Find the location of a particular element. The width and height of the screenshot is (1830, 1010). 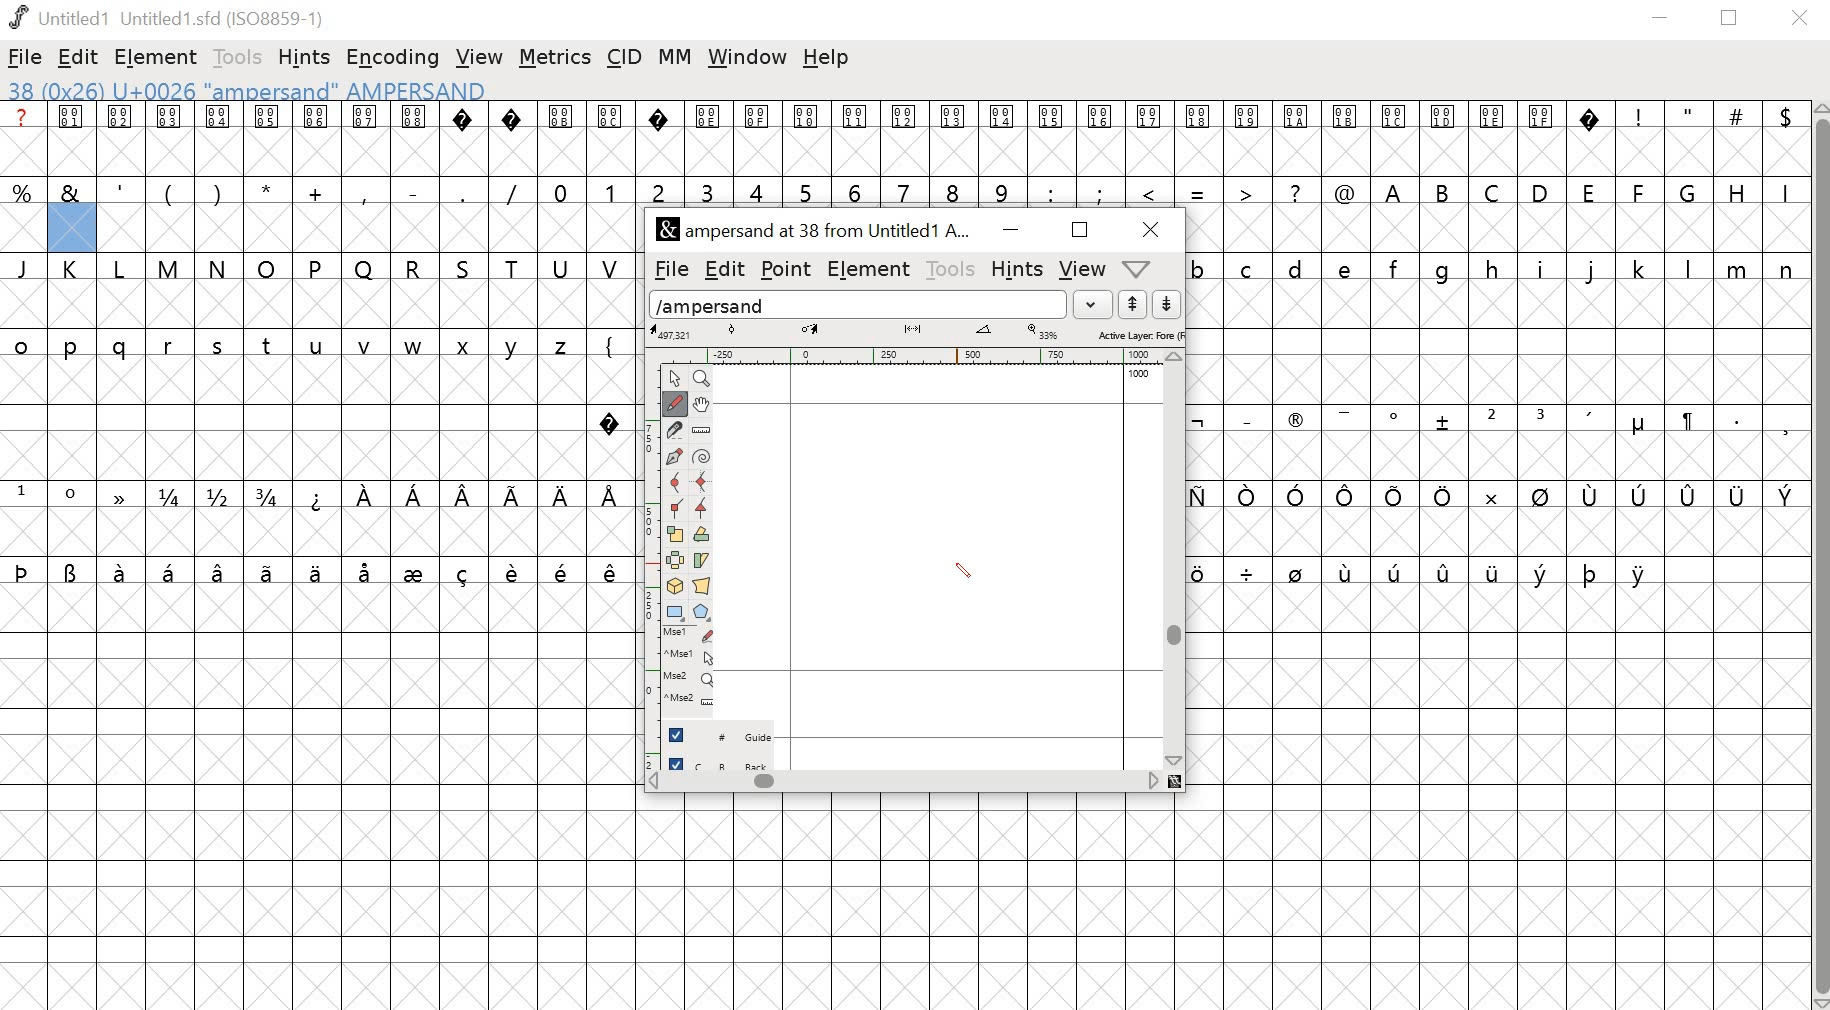

toggle spiral is located at coordinates (702, 457).